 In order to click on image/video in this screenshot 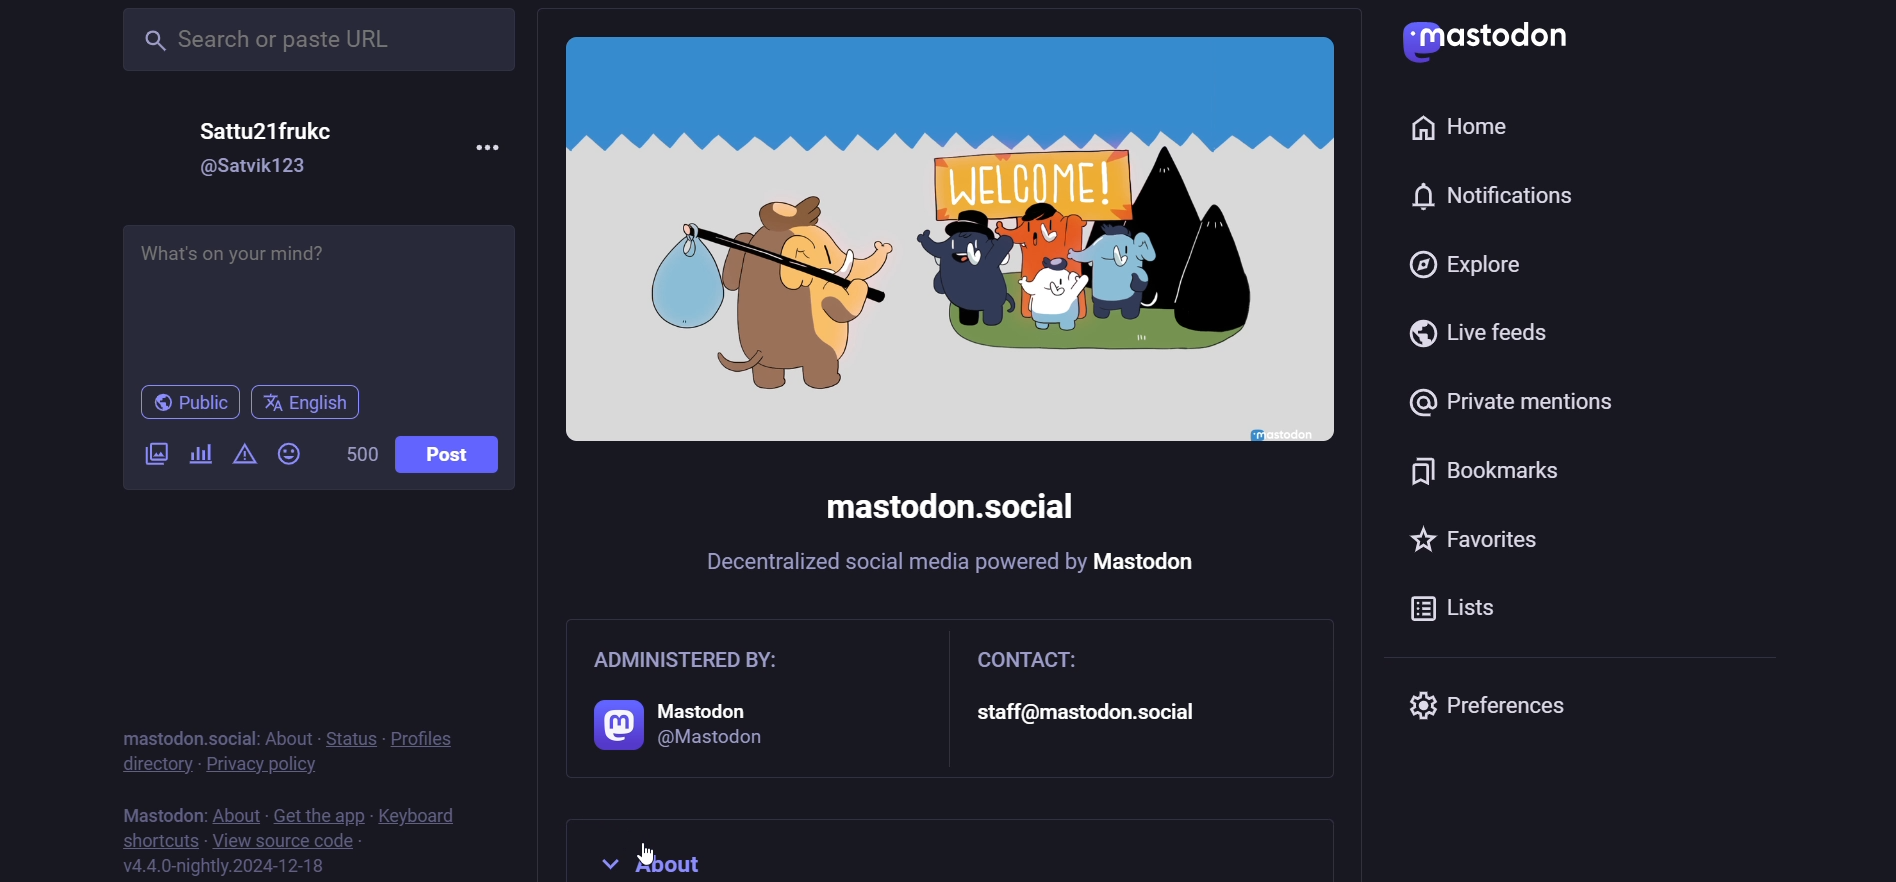, I will do `click(153, 452)`.